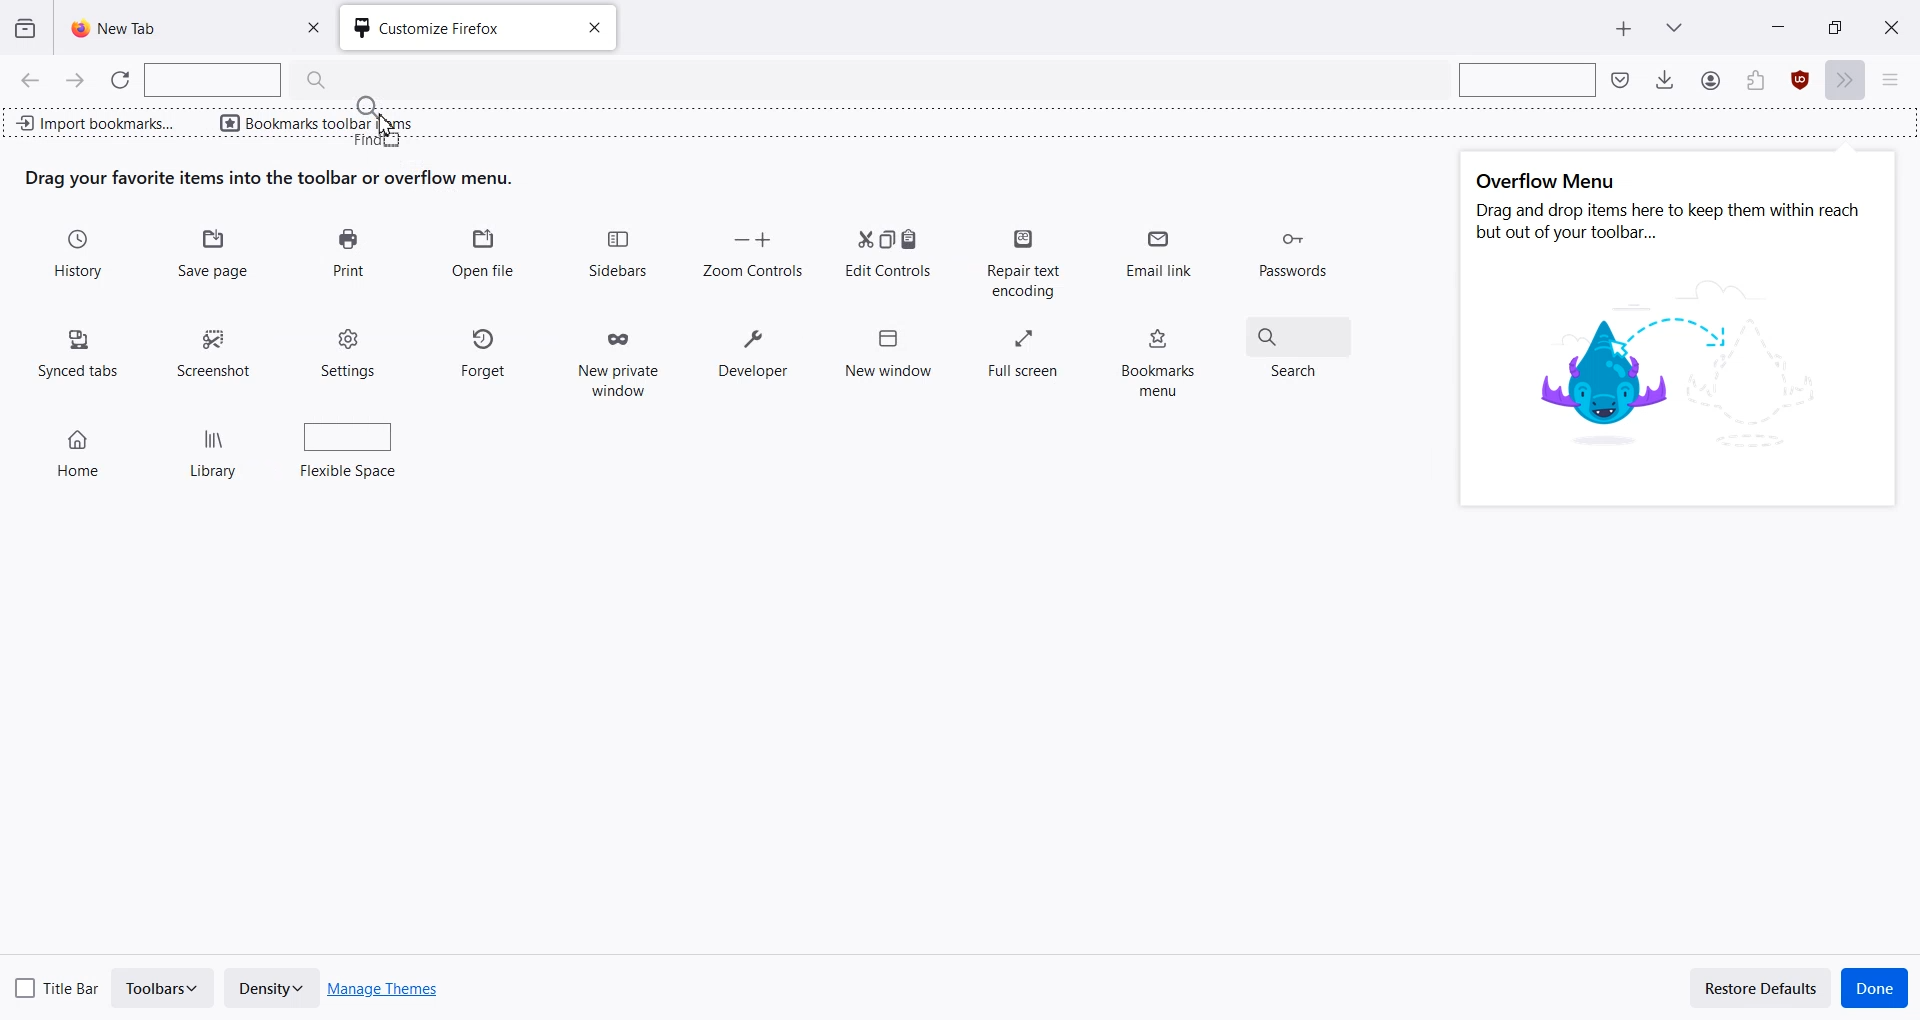  I want to click on Density, so click(271, 988).